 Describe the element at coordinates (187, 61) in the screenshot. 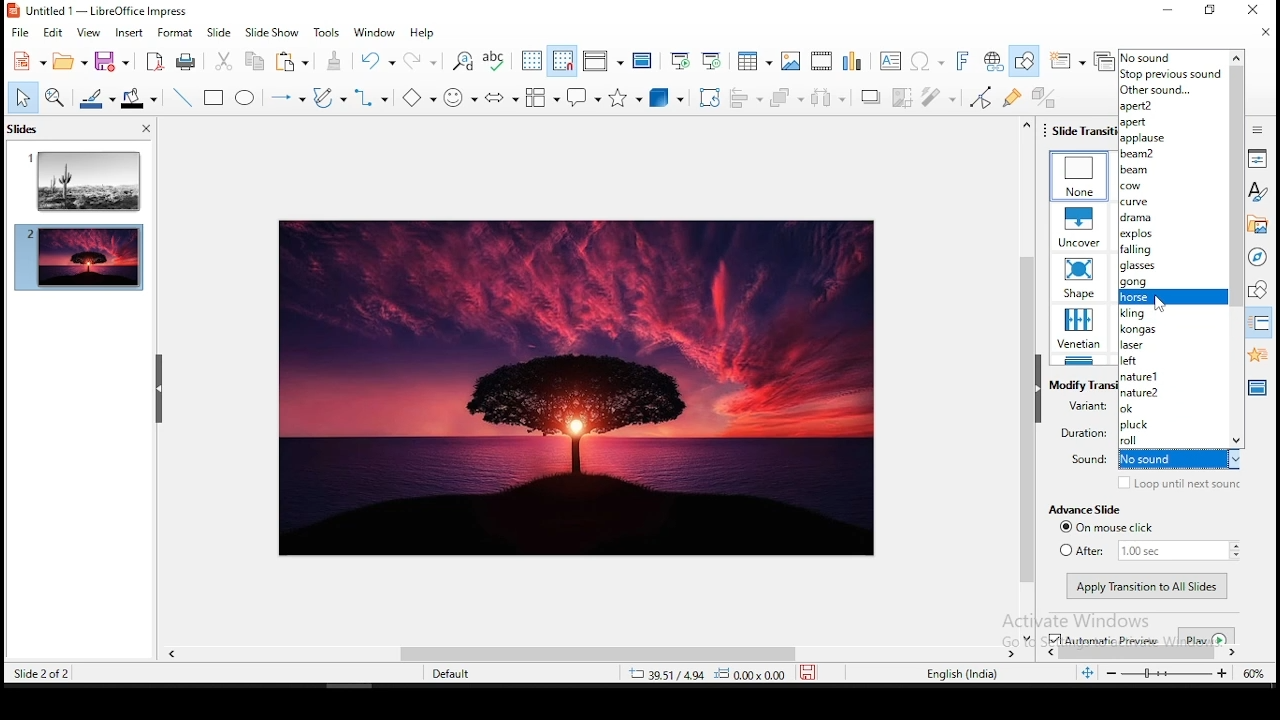

I see `print` at that location.